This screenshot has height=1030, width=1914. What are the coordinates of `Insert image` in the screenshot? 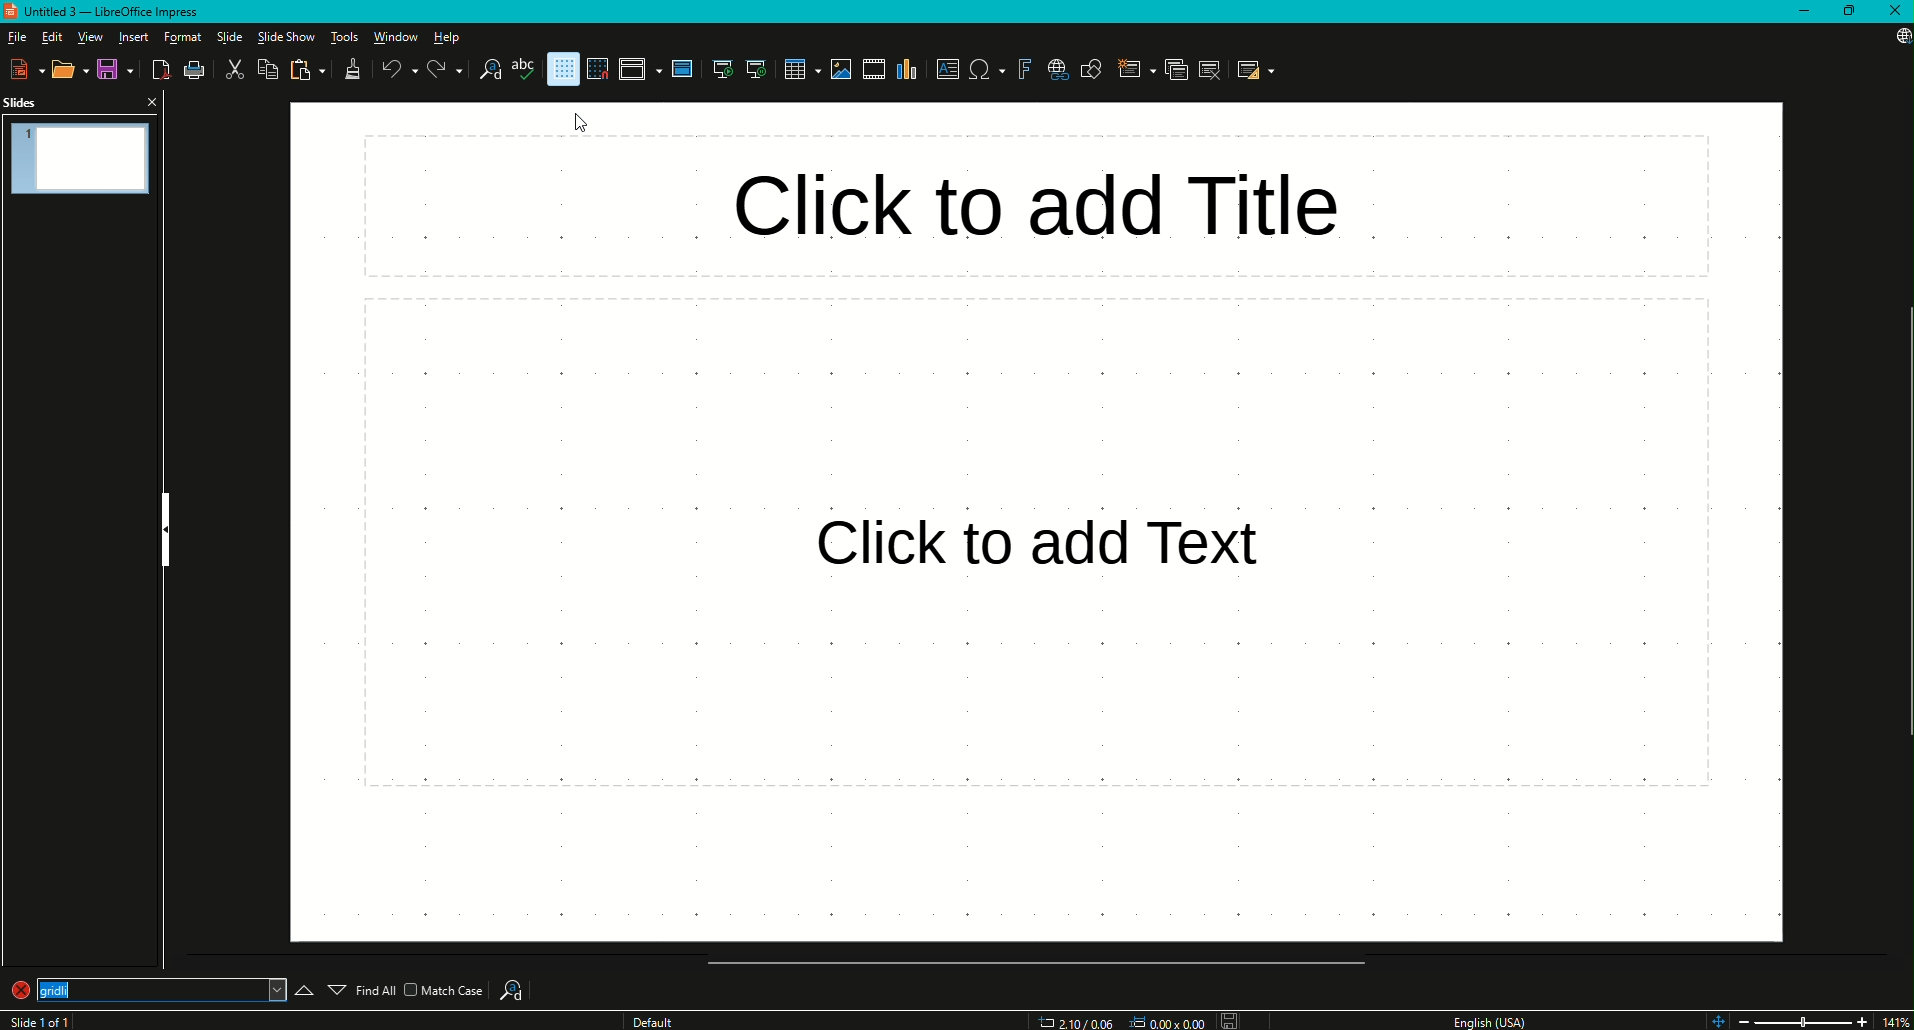 It's located at (842, 69).